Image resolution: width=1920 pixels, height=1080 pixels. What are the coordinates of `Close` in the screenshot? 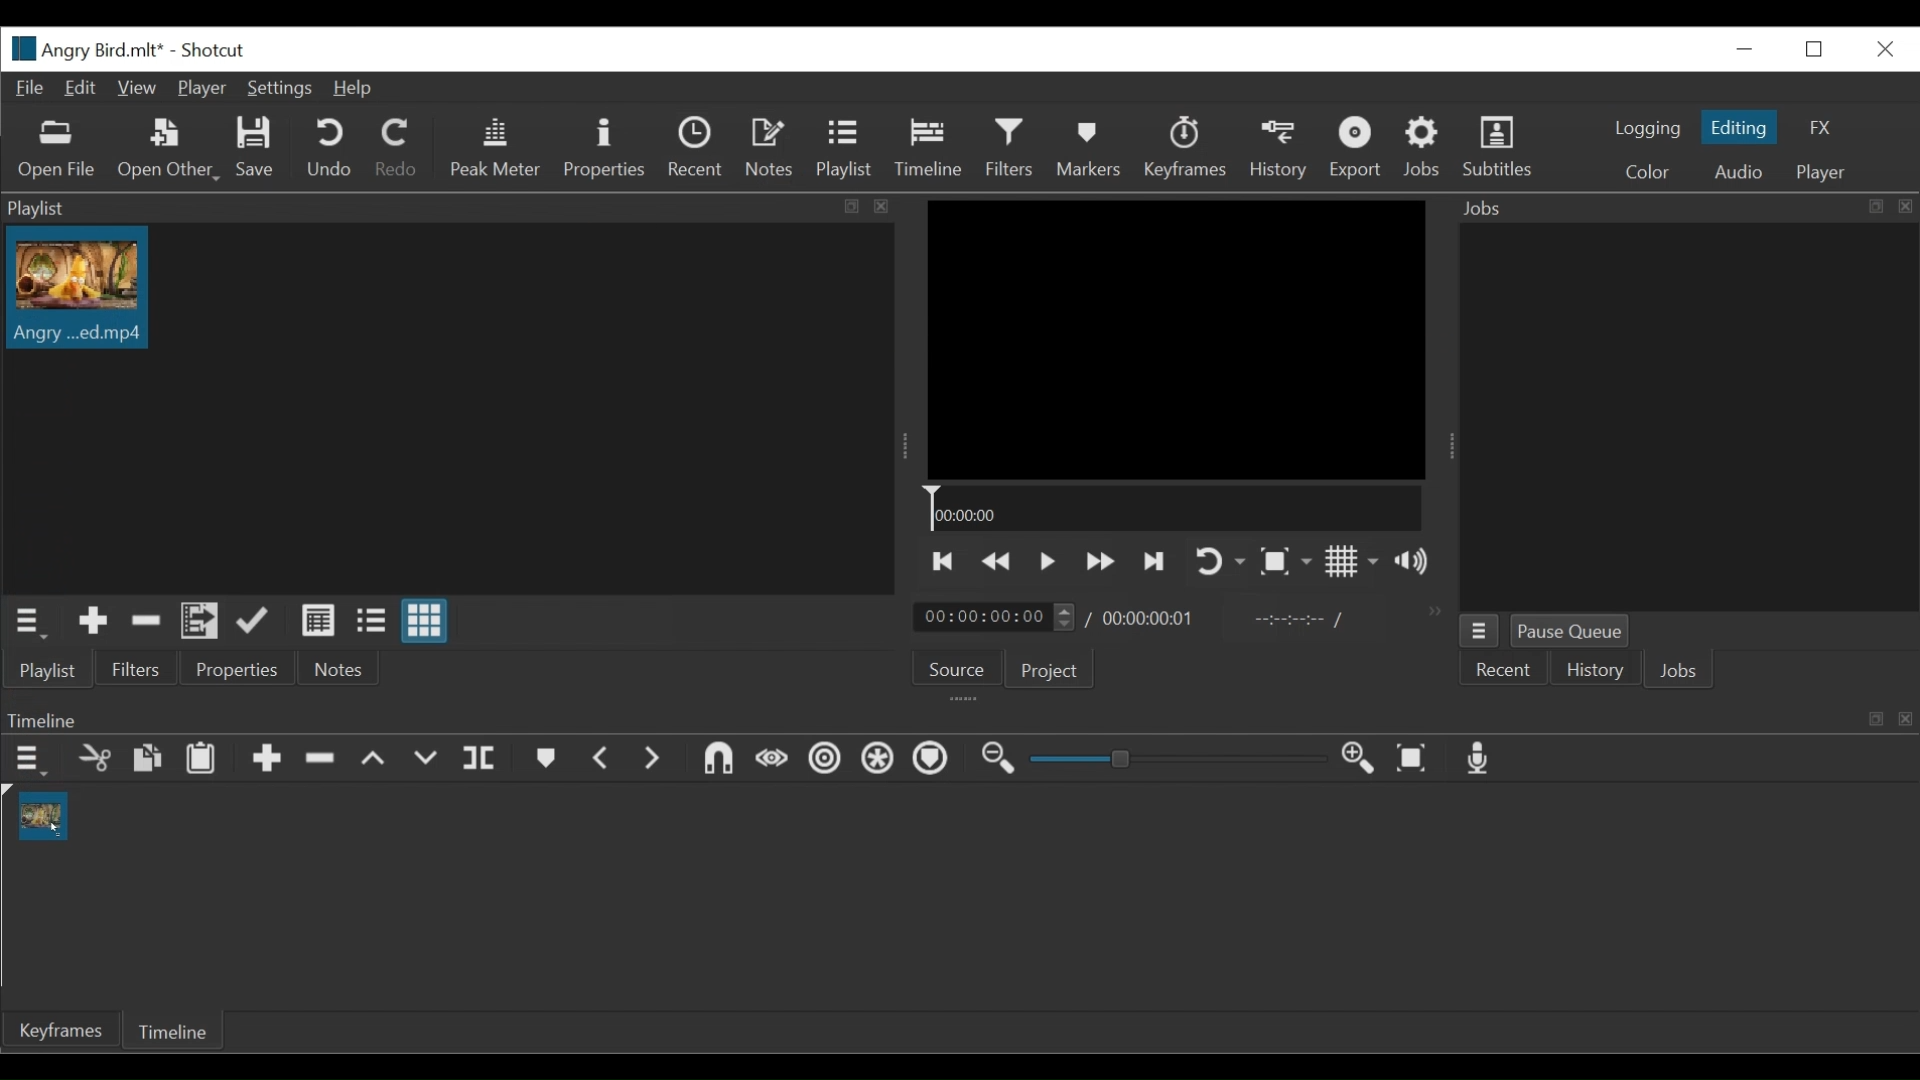 It's located at (1748, 48).